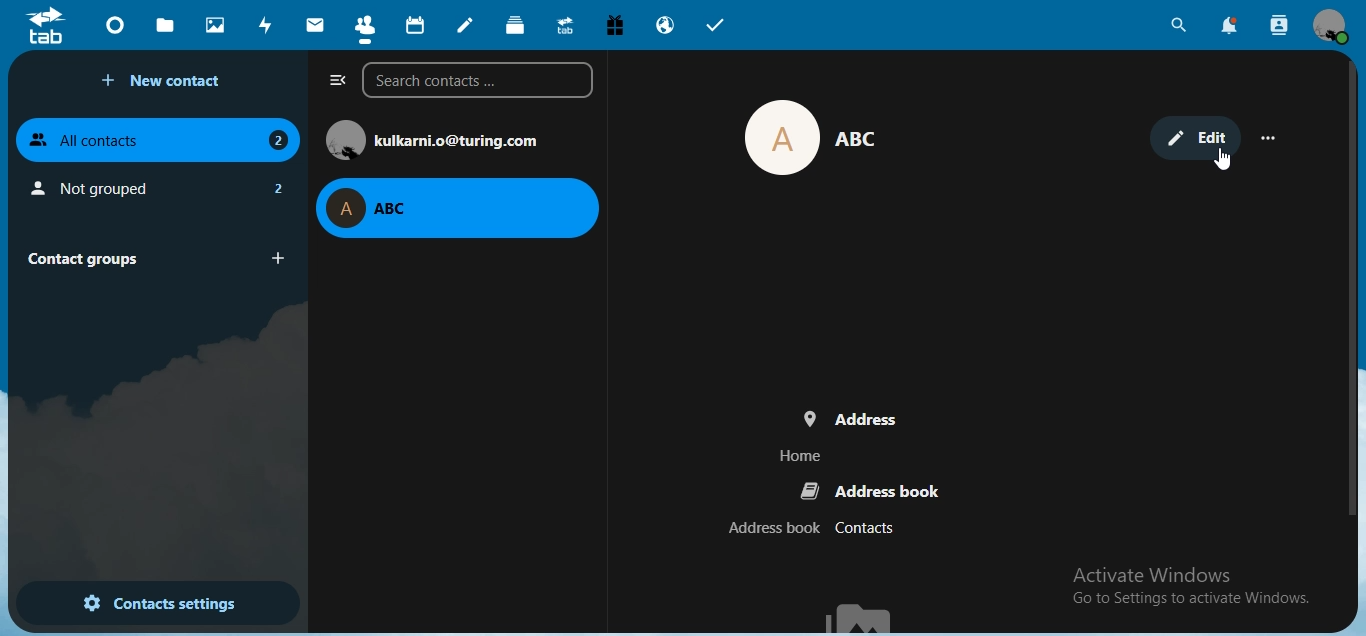 The width and height of the screenshot is (1366, 636). What do you see at coordinates (1180, 25) in the screenshot?
I see `search` at bounding box center [1180, 25].